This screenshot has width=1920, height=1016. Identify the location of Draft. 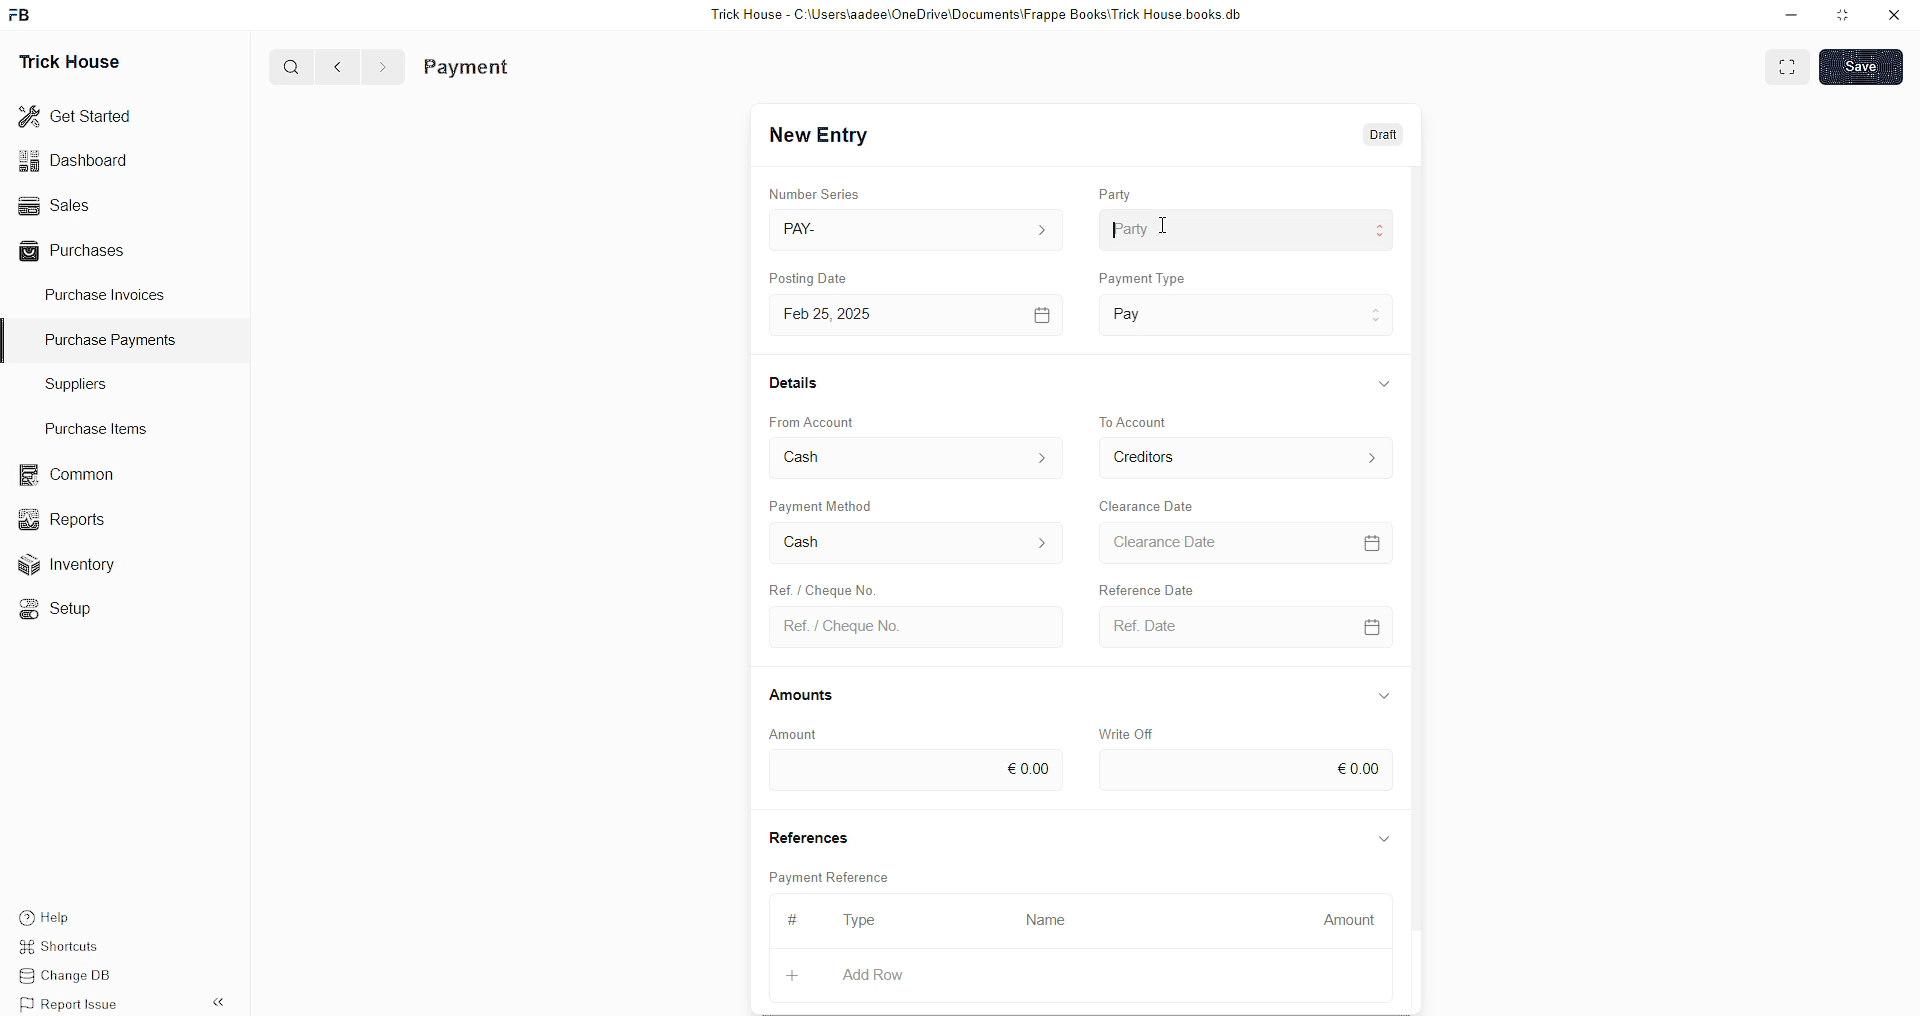
(1385, 136).